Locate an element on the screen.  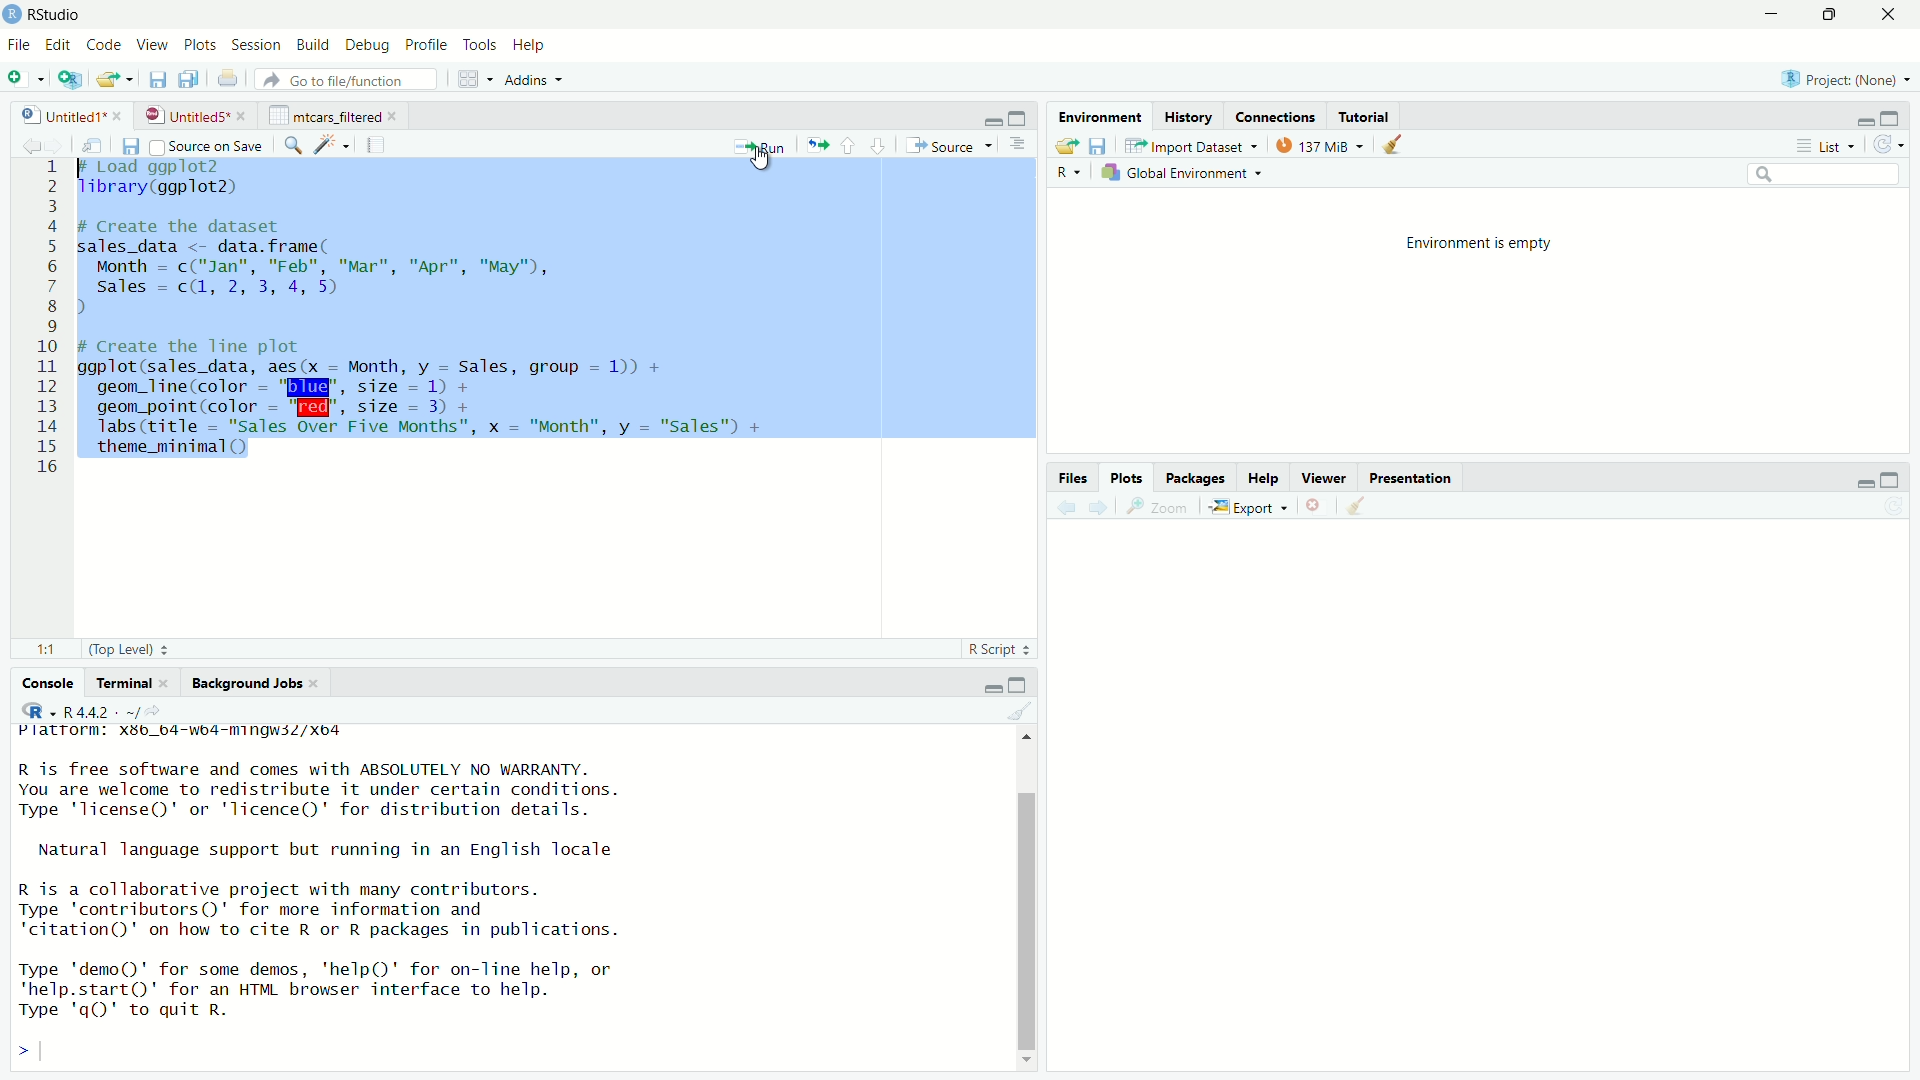
# Load ggplot2 library(ggplot2)# Create the datasetsales_data <- data.frame(Month - c("Jan", "Feb", "Mar", "Apr", "May"),Sales = c(1, 2, 3, 4, 5))# Create the line plotggplot(sales_data, aes(x = Month, y = Sales, group = 1)) +geom_Tine(color = " ", size = 1) +geom_point (color = " ", size = 3) +labs (title = "sales ayer Five Months", x = "Month", y = "Sales") +theme_minimal() is located at coordinates (431, 315).